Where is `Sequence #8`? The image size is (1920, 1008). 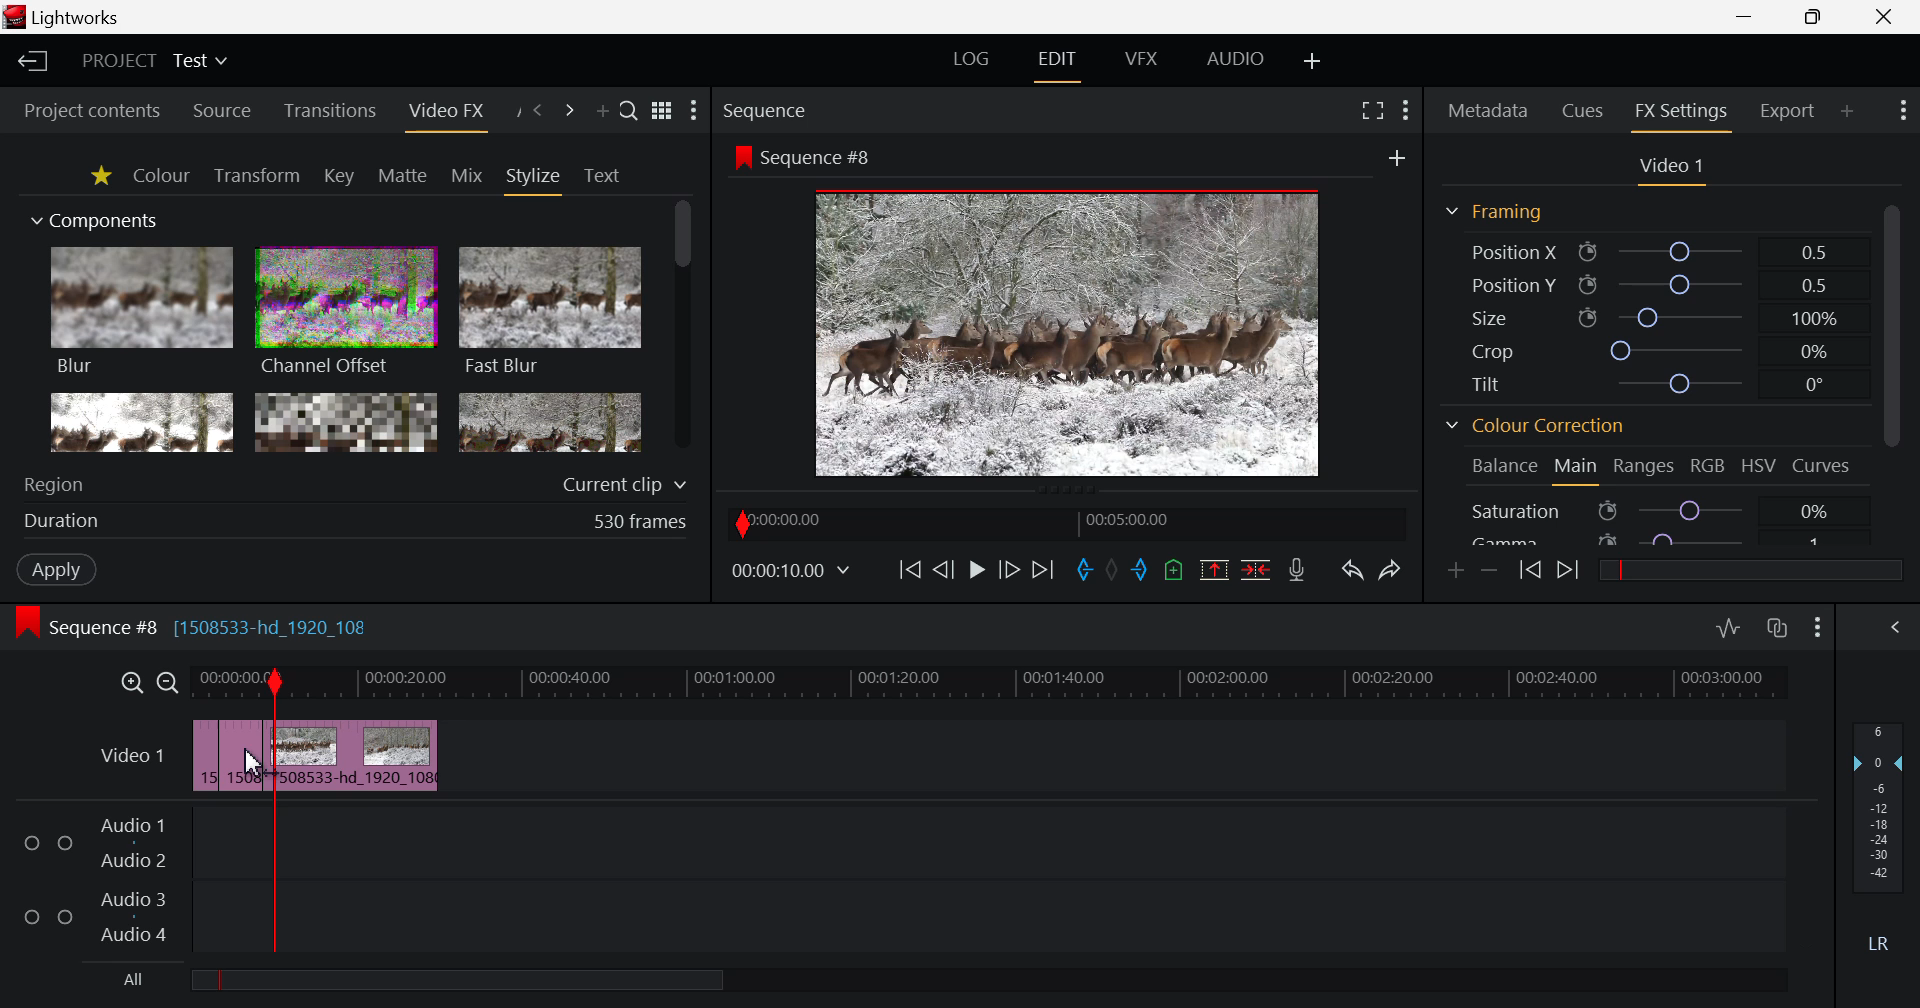 Sequence #8 is located at coordinates (805, 156).